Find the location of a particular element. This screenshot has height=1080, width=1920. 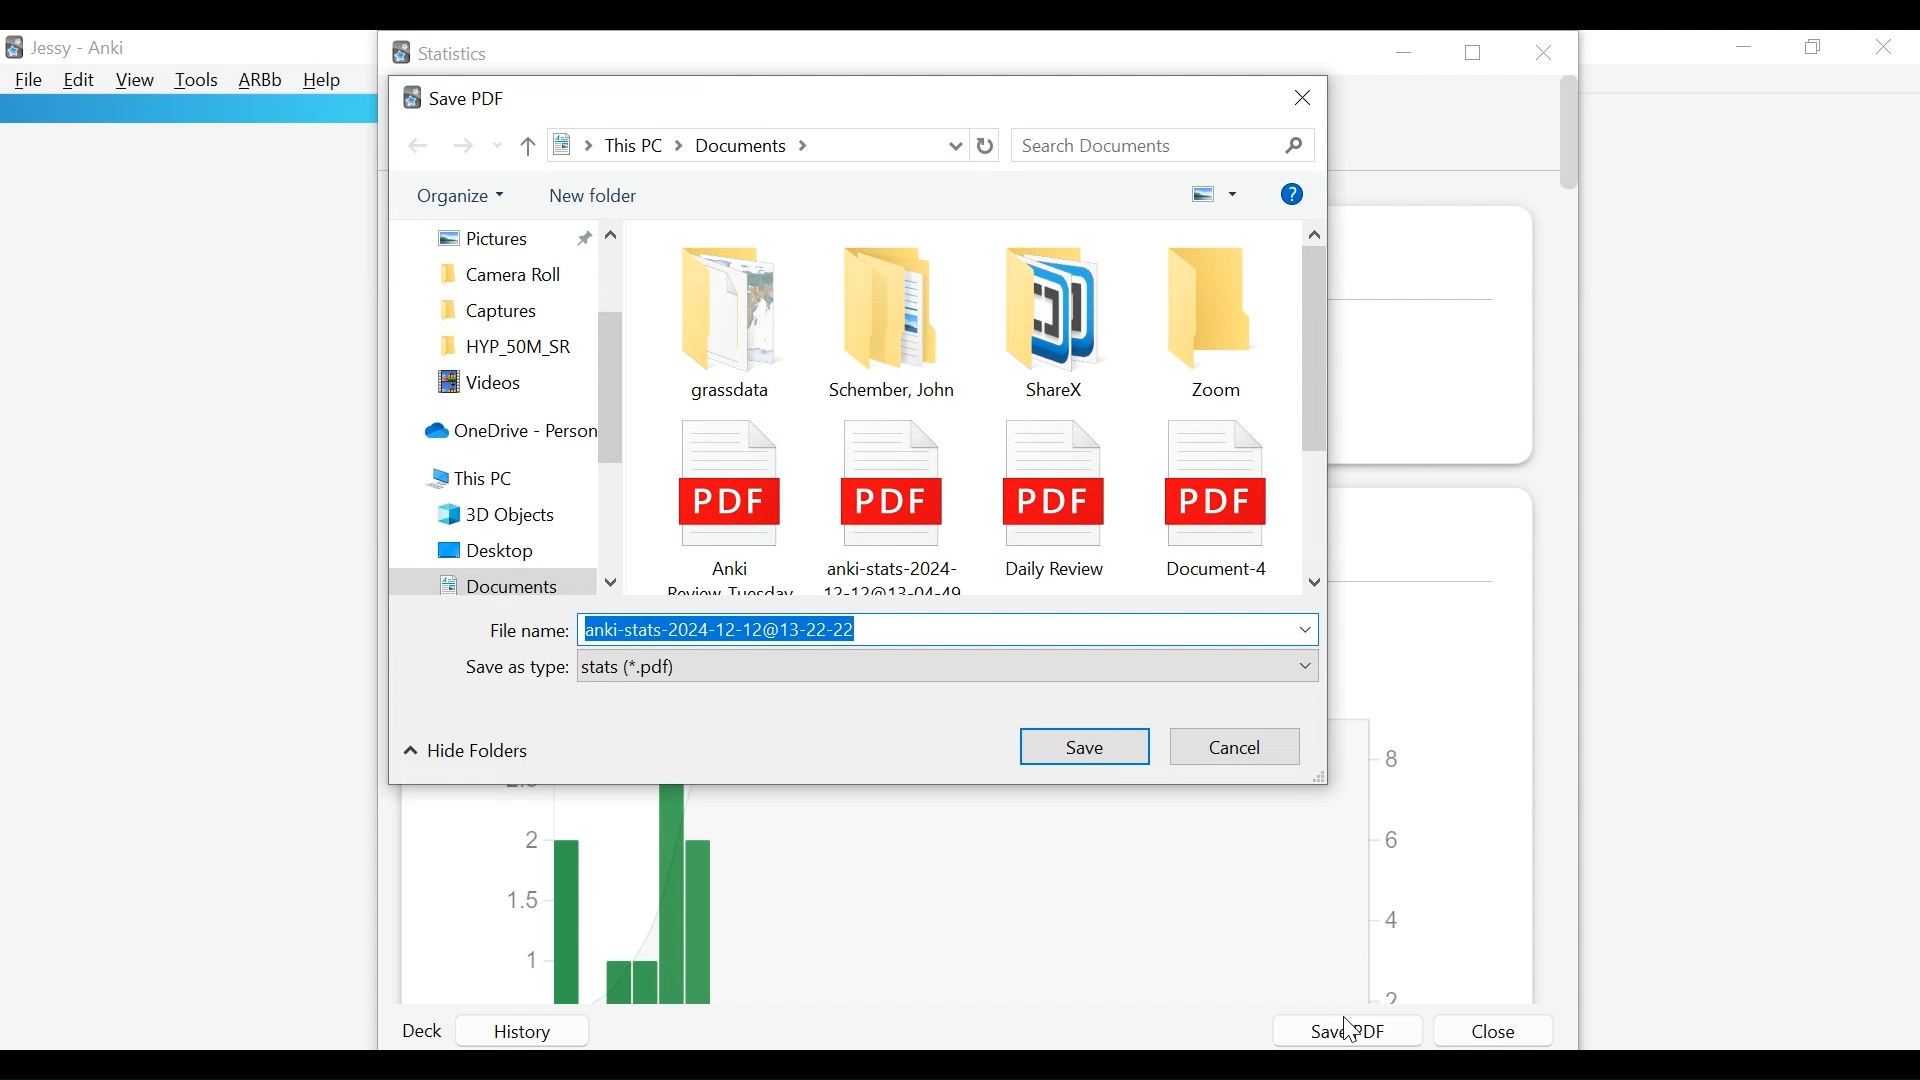

Go Forward is located at coordinates (464, 146).